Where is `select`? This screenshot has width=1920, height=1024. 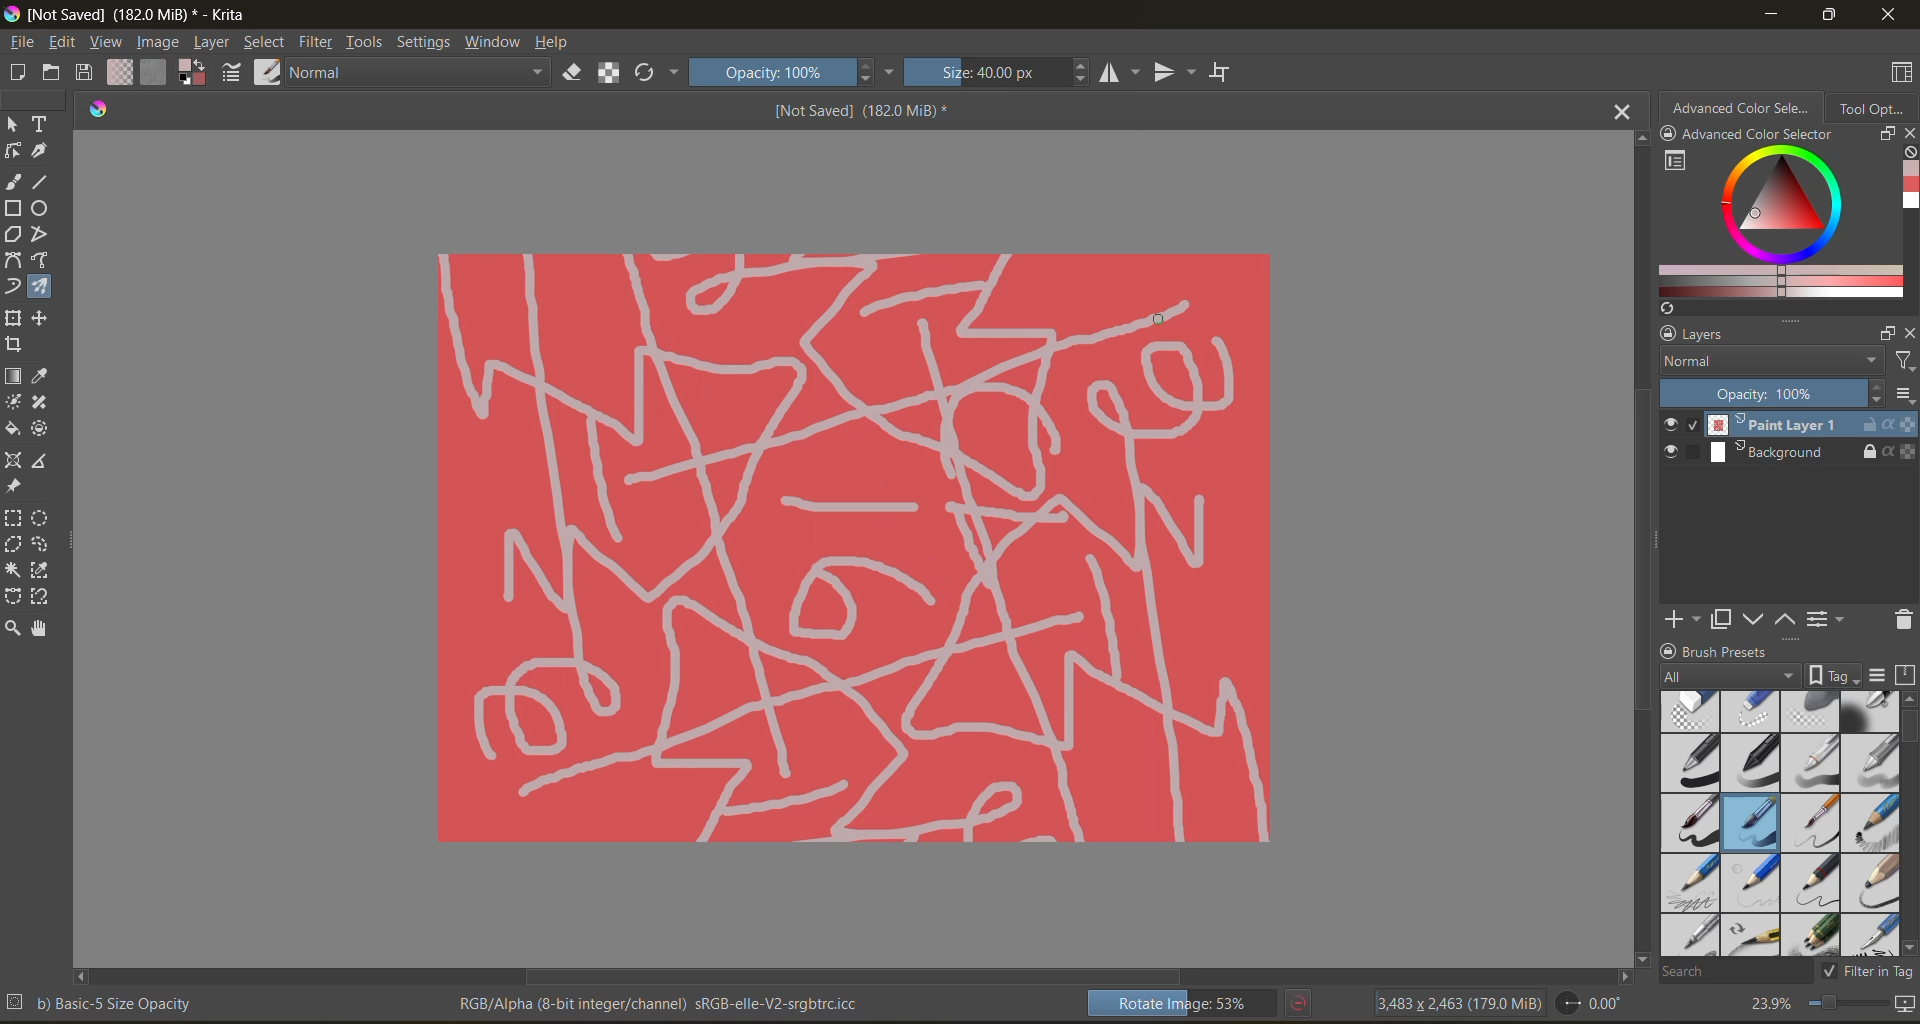
select is located at coordinates (267, 44).